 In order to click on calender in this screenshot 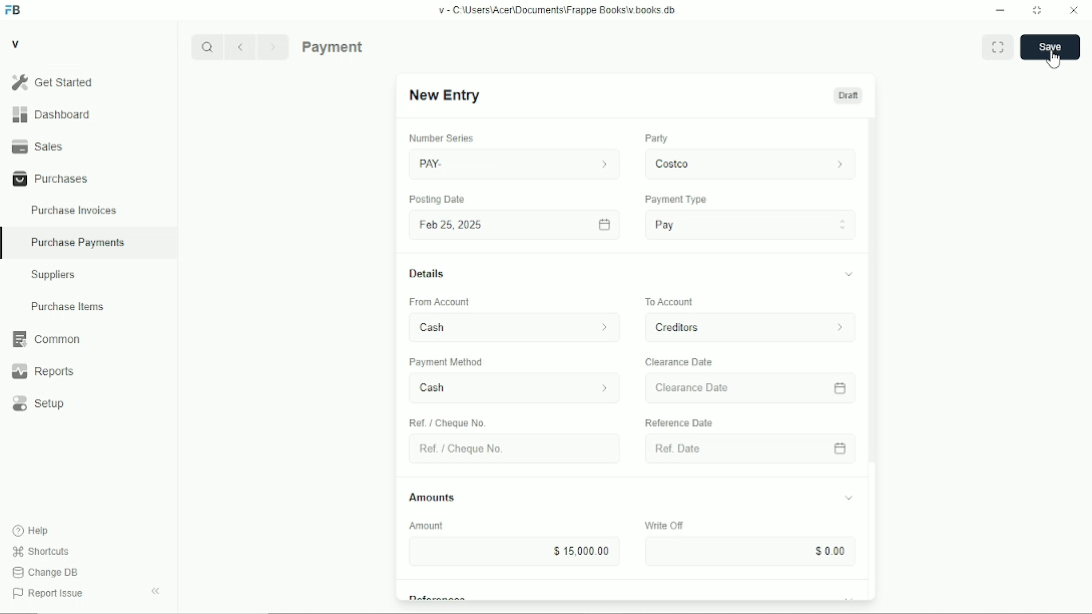, I will do `click(842, 448)`.